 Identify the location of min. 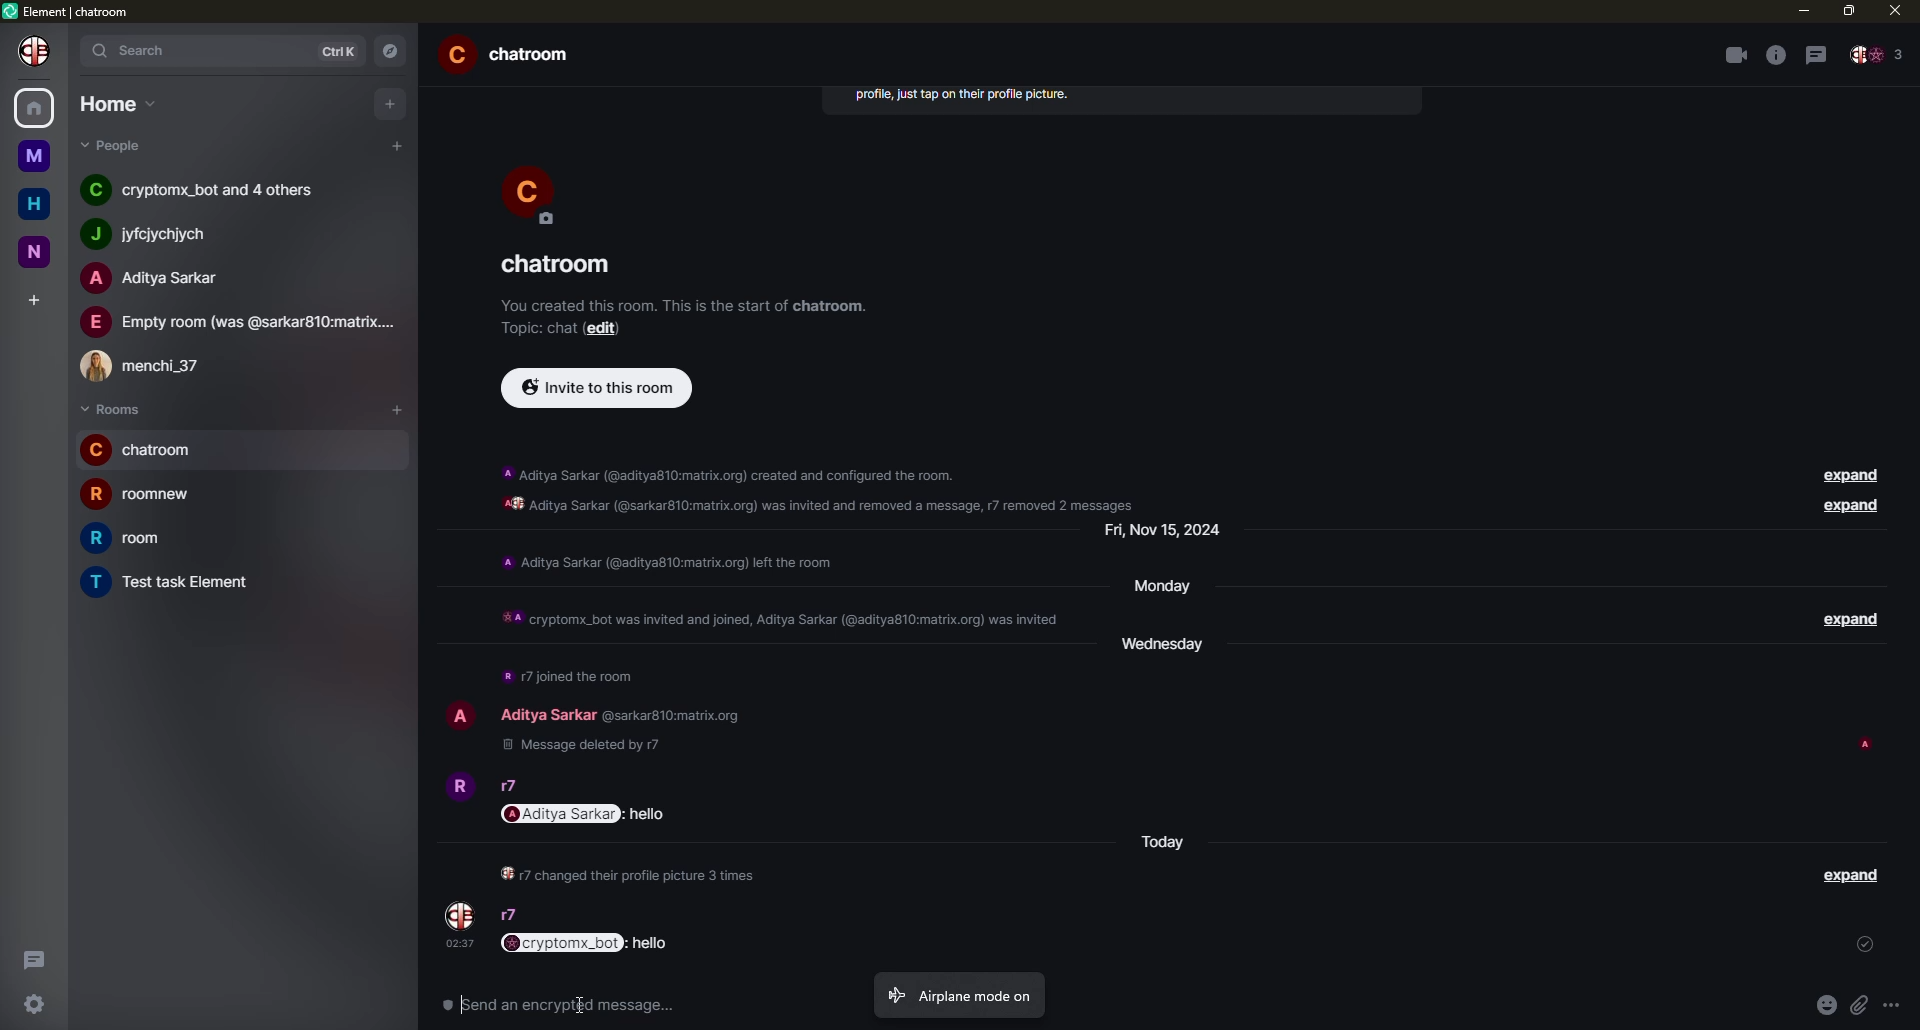
(1801, 12).